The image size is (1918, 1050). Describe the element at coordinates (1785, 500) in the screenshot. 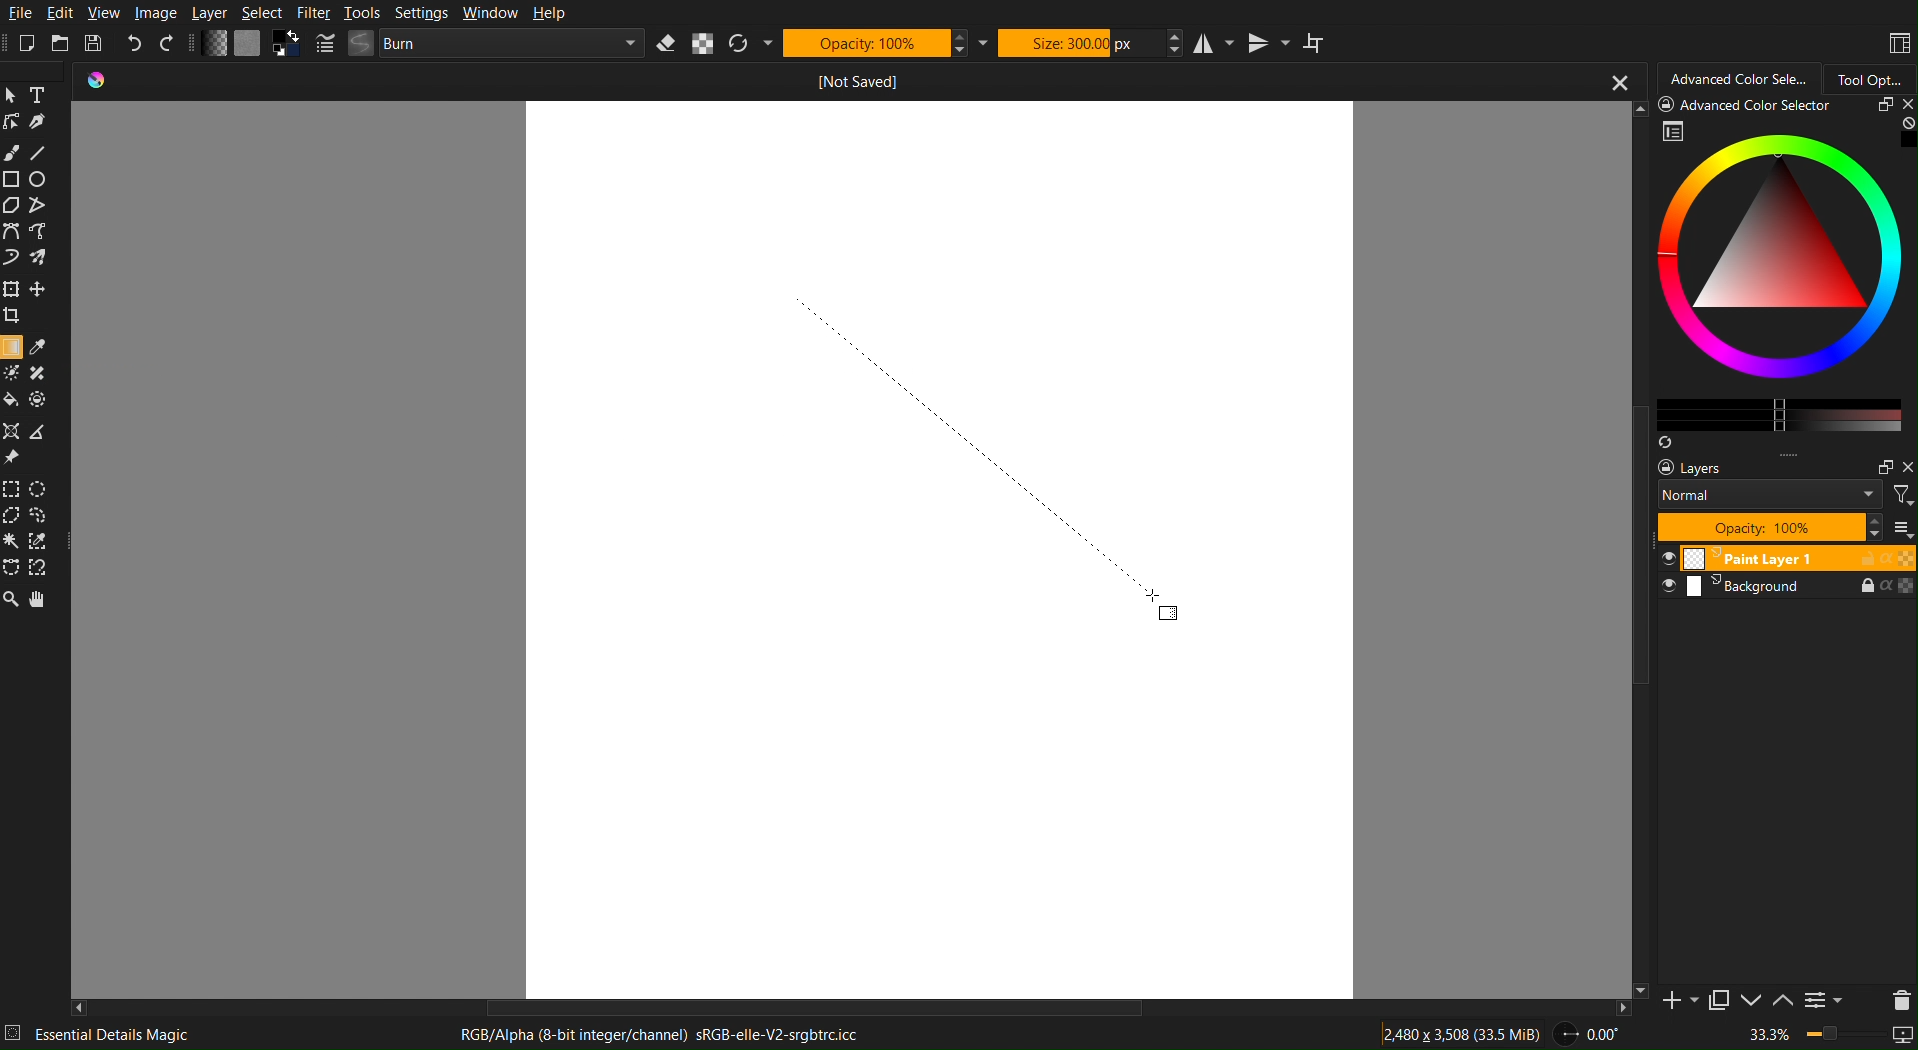

I see `Layer Settings` at that location.